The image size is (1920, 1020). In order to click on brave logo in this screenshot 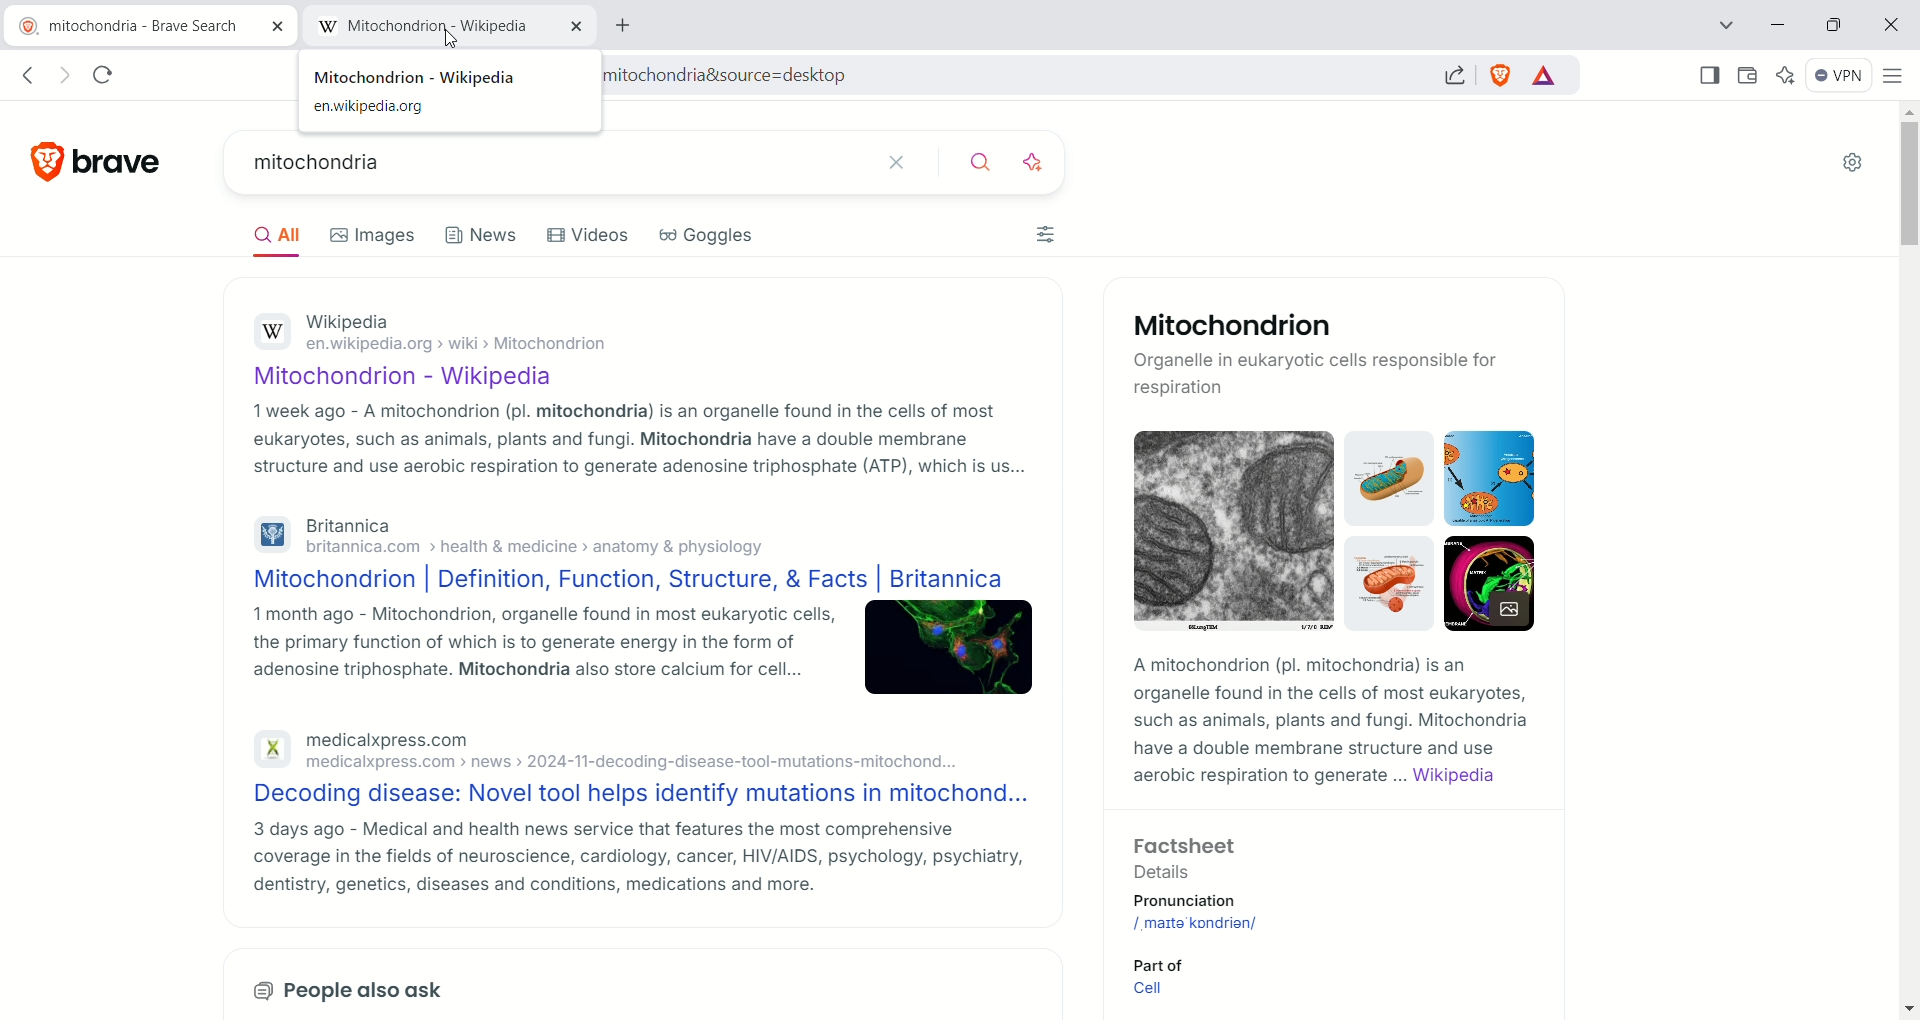, I will do `click(34, 162)`.